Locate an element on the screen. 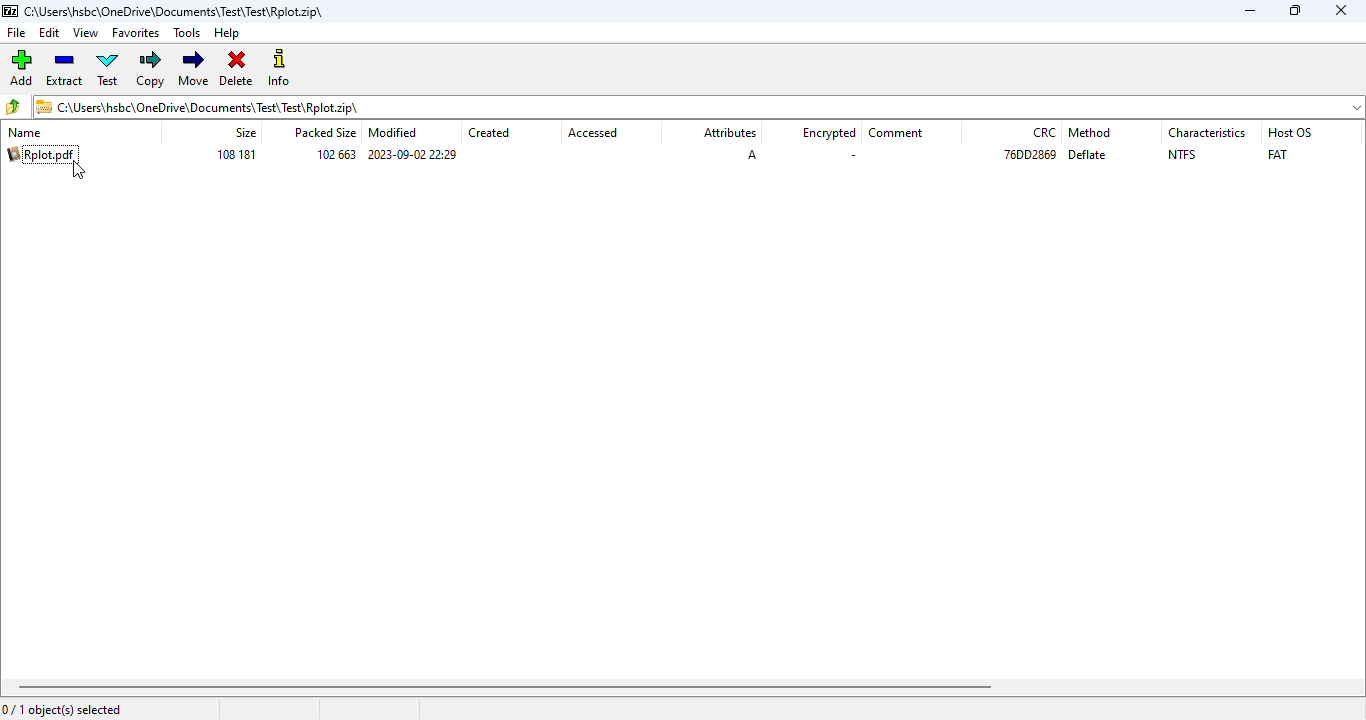 This screenshot has height=720, width=1366. 2023-09-02 22:29 is located at coordinates (416, 155).